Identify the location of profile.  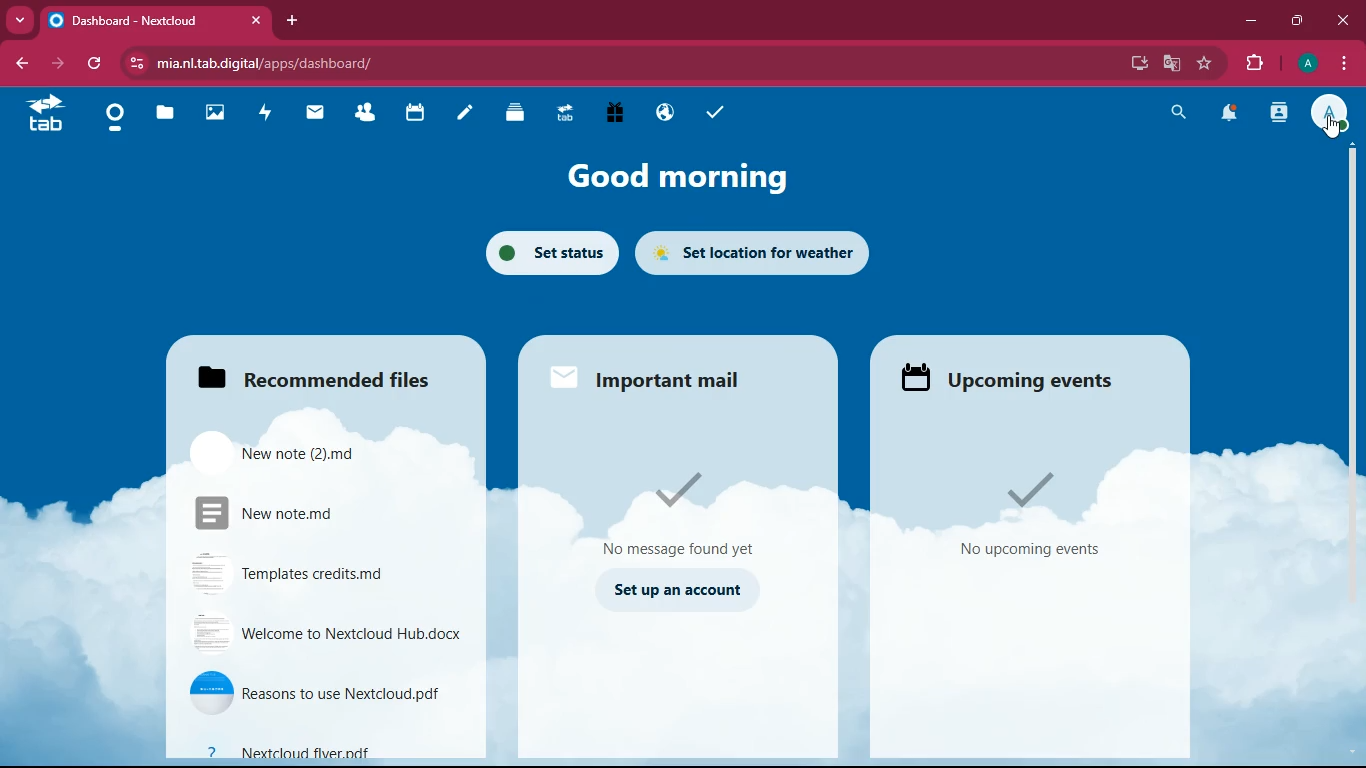
(1334, 114).